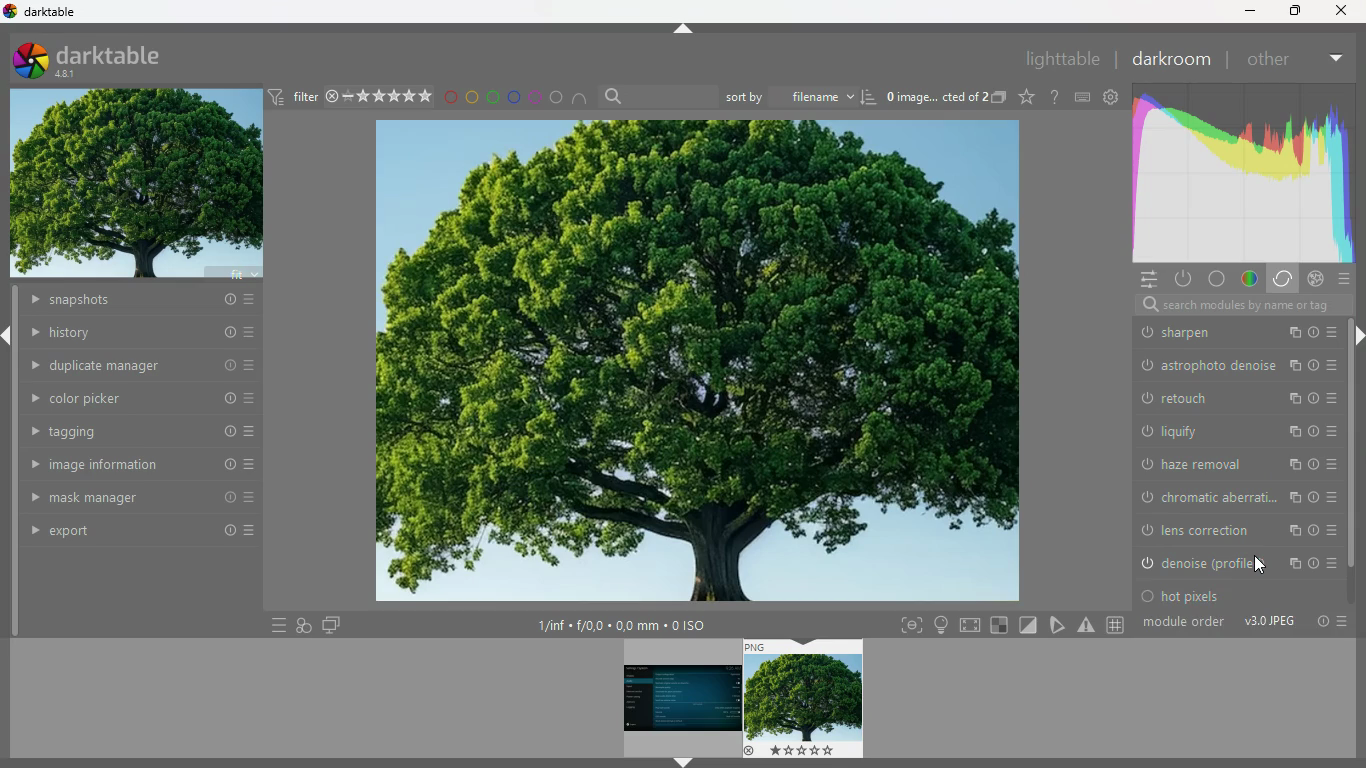 The width and height of the screenshot is (1366, 768). What do you see at coordinates (1316, 397) in the screenshot?
I see `more` at bounding box center [1316, 397].